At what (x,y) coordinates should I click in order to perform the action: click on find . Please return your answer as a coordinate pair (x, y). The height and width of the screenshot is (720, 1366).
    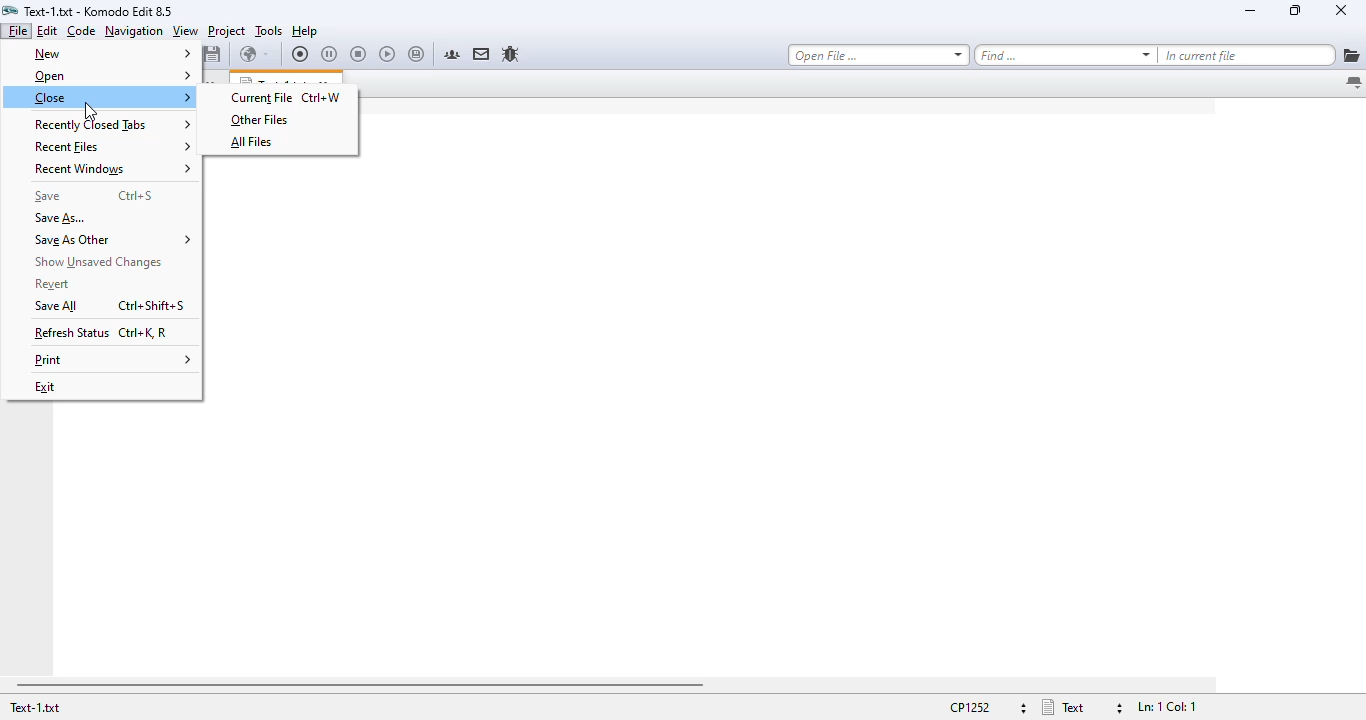
    Looking at the image, I should click on (1065, 55).